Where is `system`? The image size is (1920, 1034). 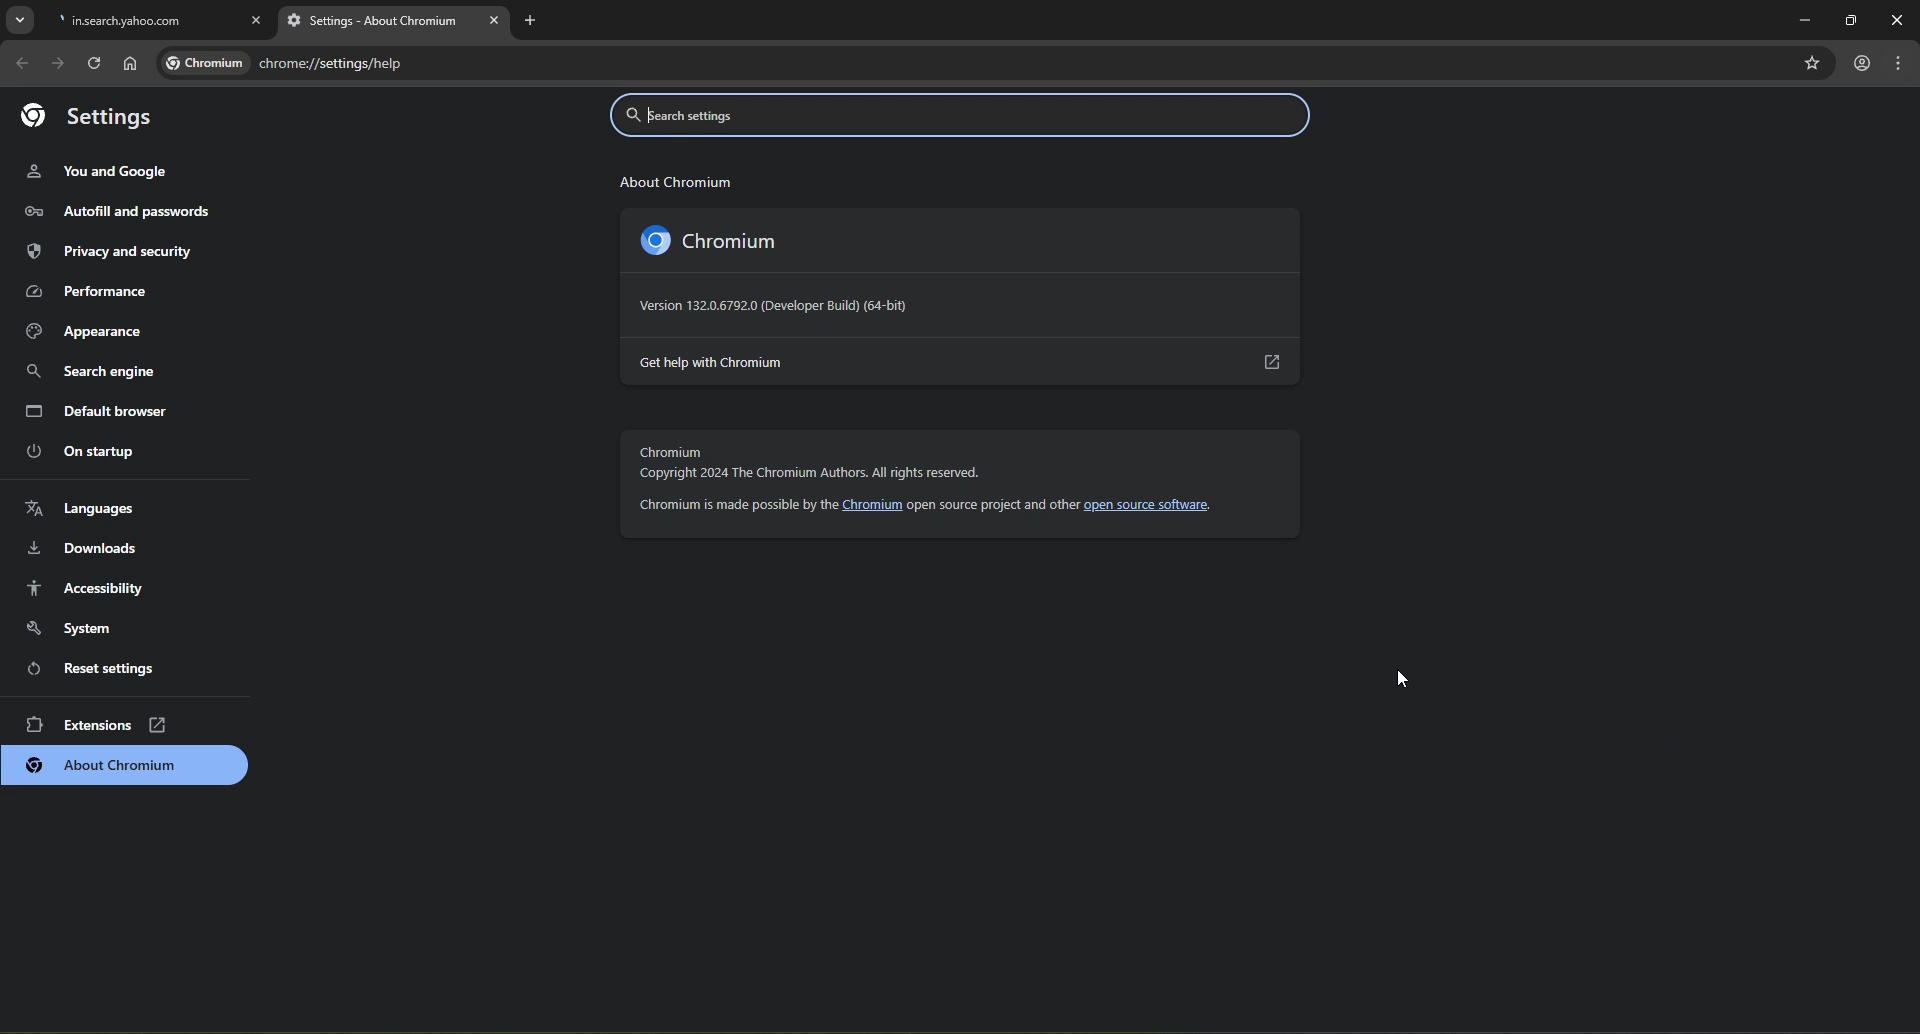 system is located at coordinates (106, 627).